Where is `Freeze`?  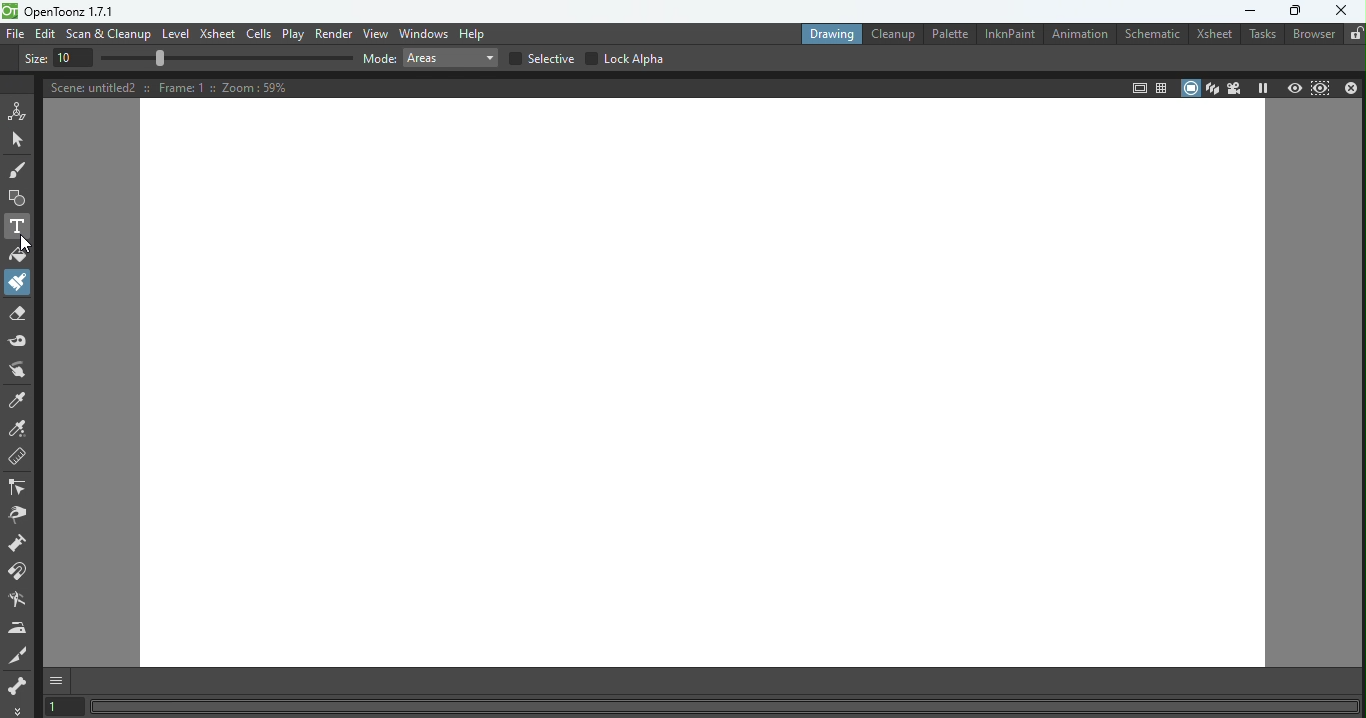
Freeze is located at coordinates (1264, 87).